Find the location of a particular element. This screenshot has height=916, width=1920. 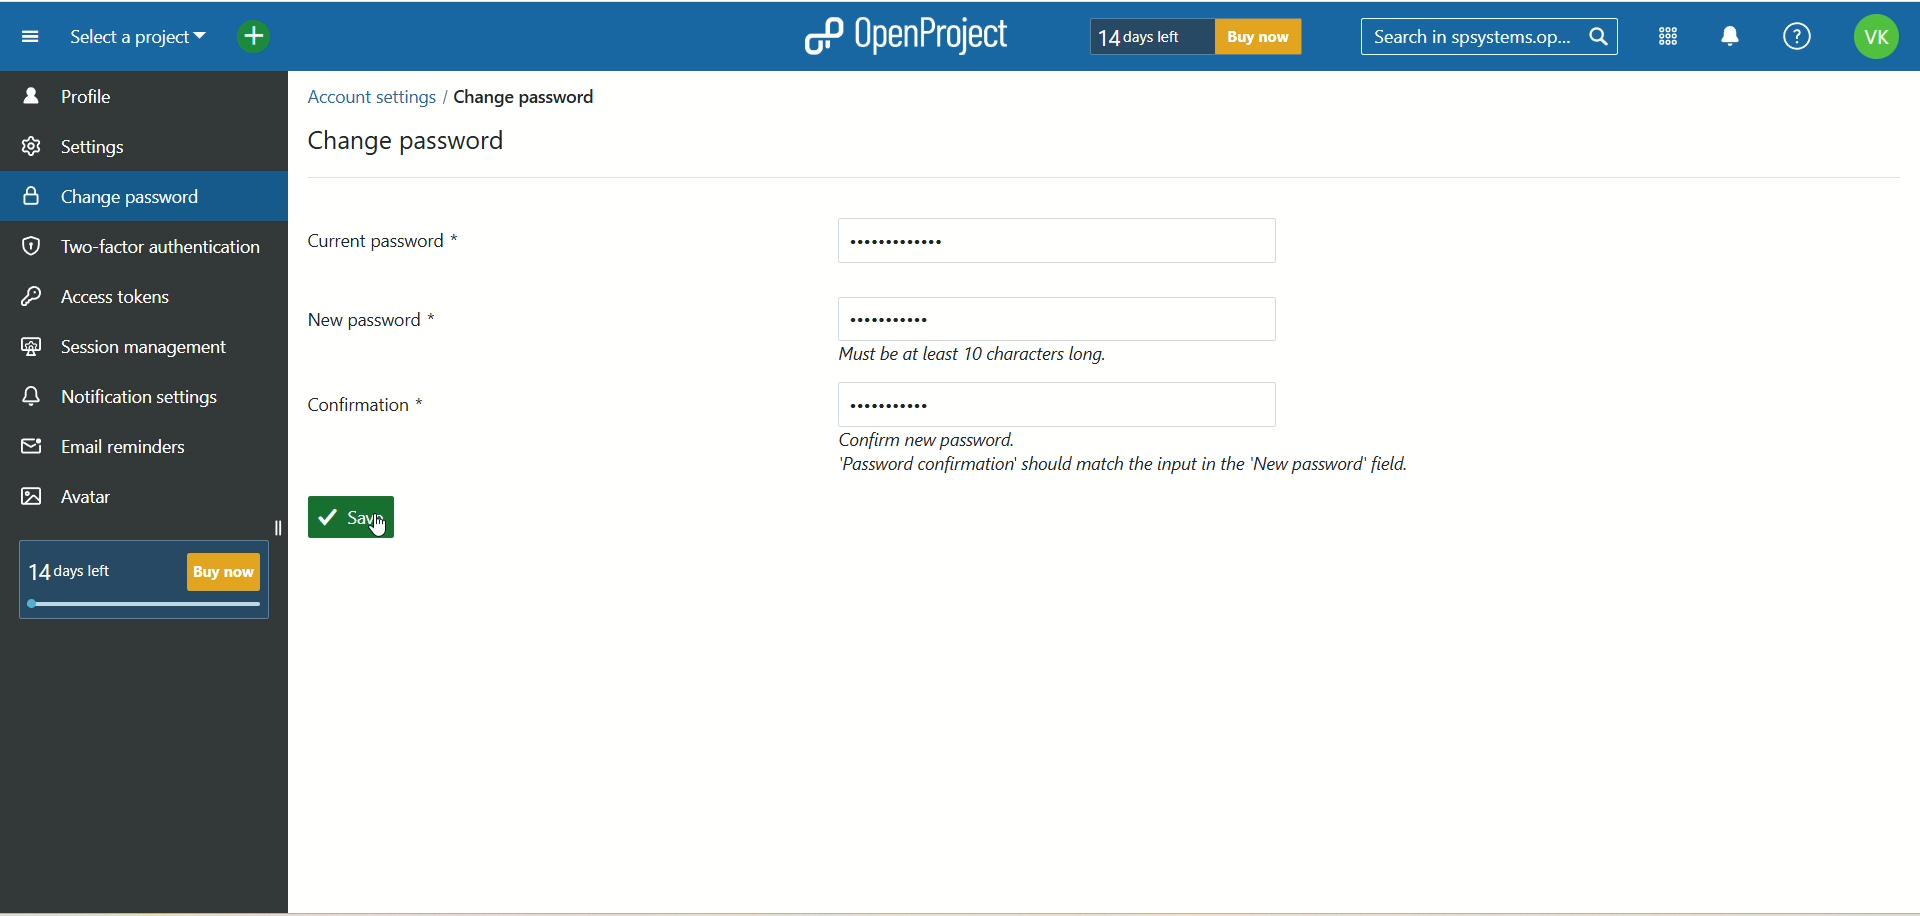

change password is located at coordinates (412, 137).